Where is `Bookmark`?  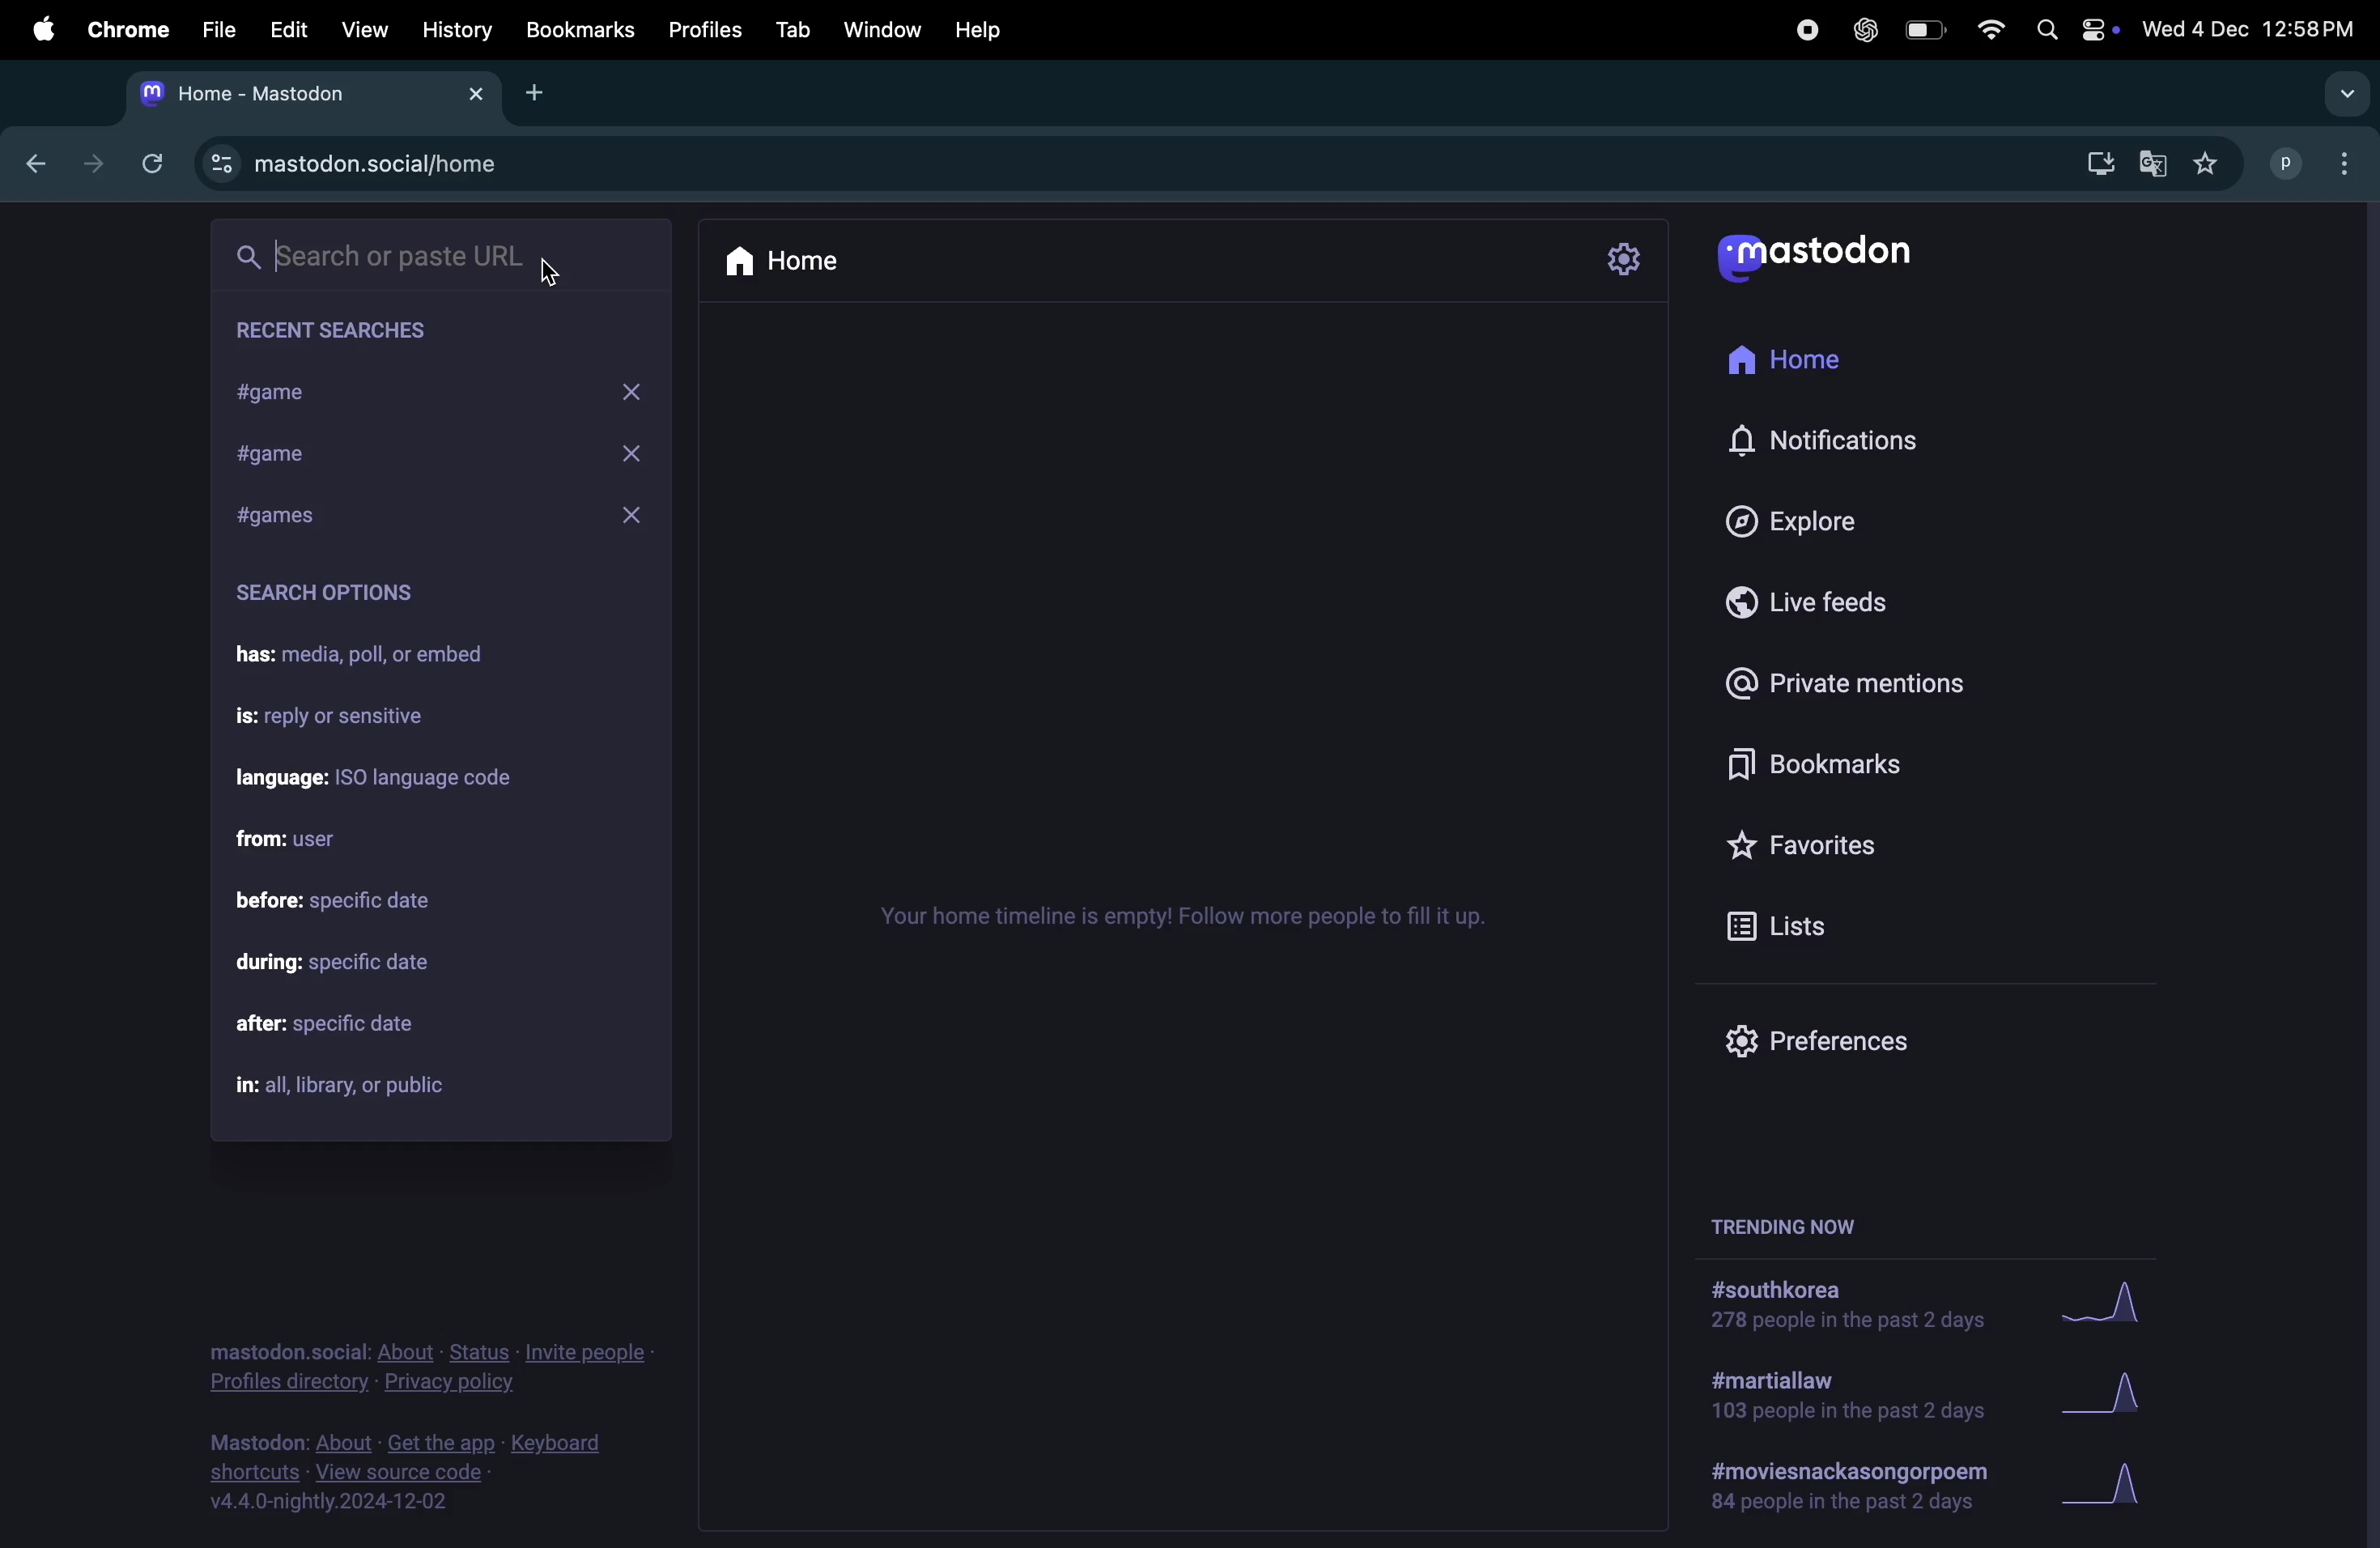 Bookmark is located at coordinates (582, 31).